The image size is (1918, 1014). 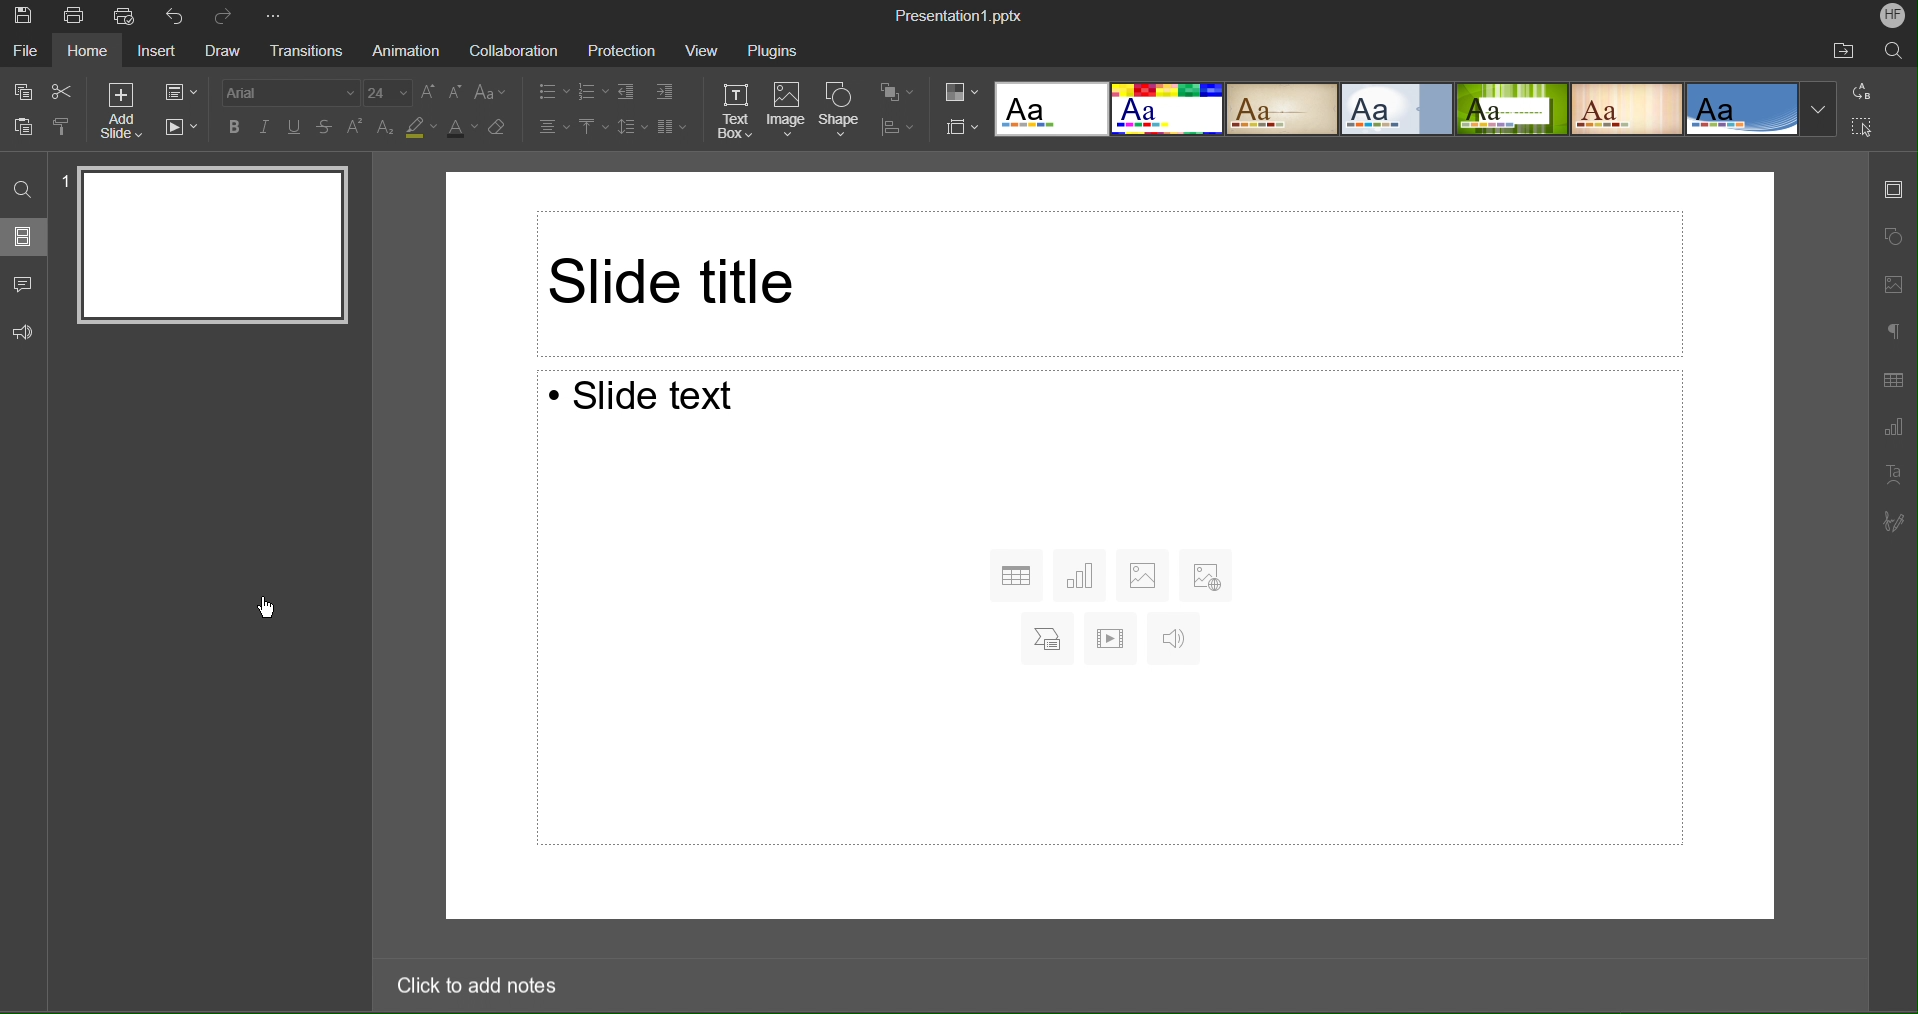 I want to click on strikethrough, so click(x=326, y=128).